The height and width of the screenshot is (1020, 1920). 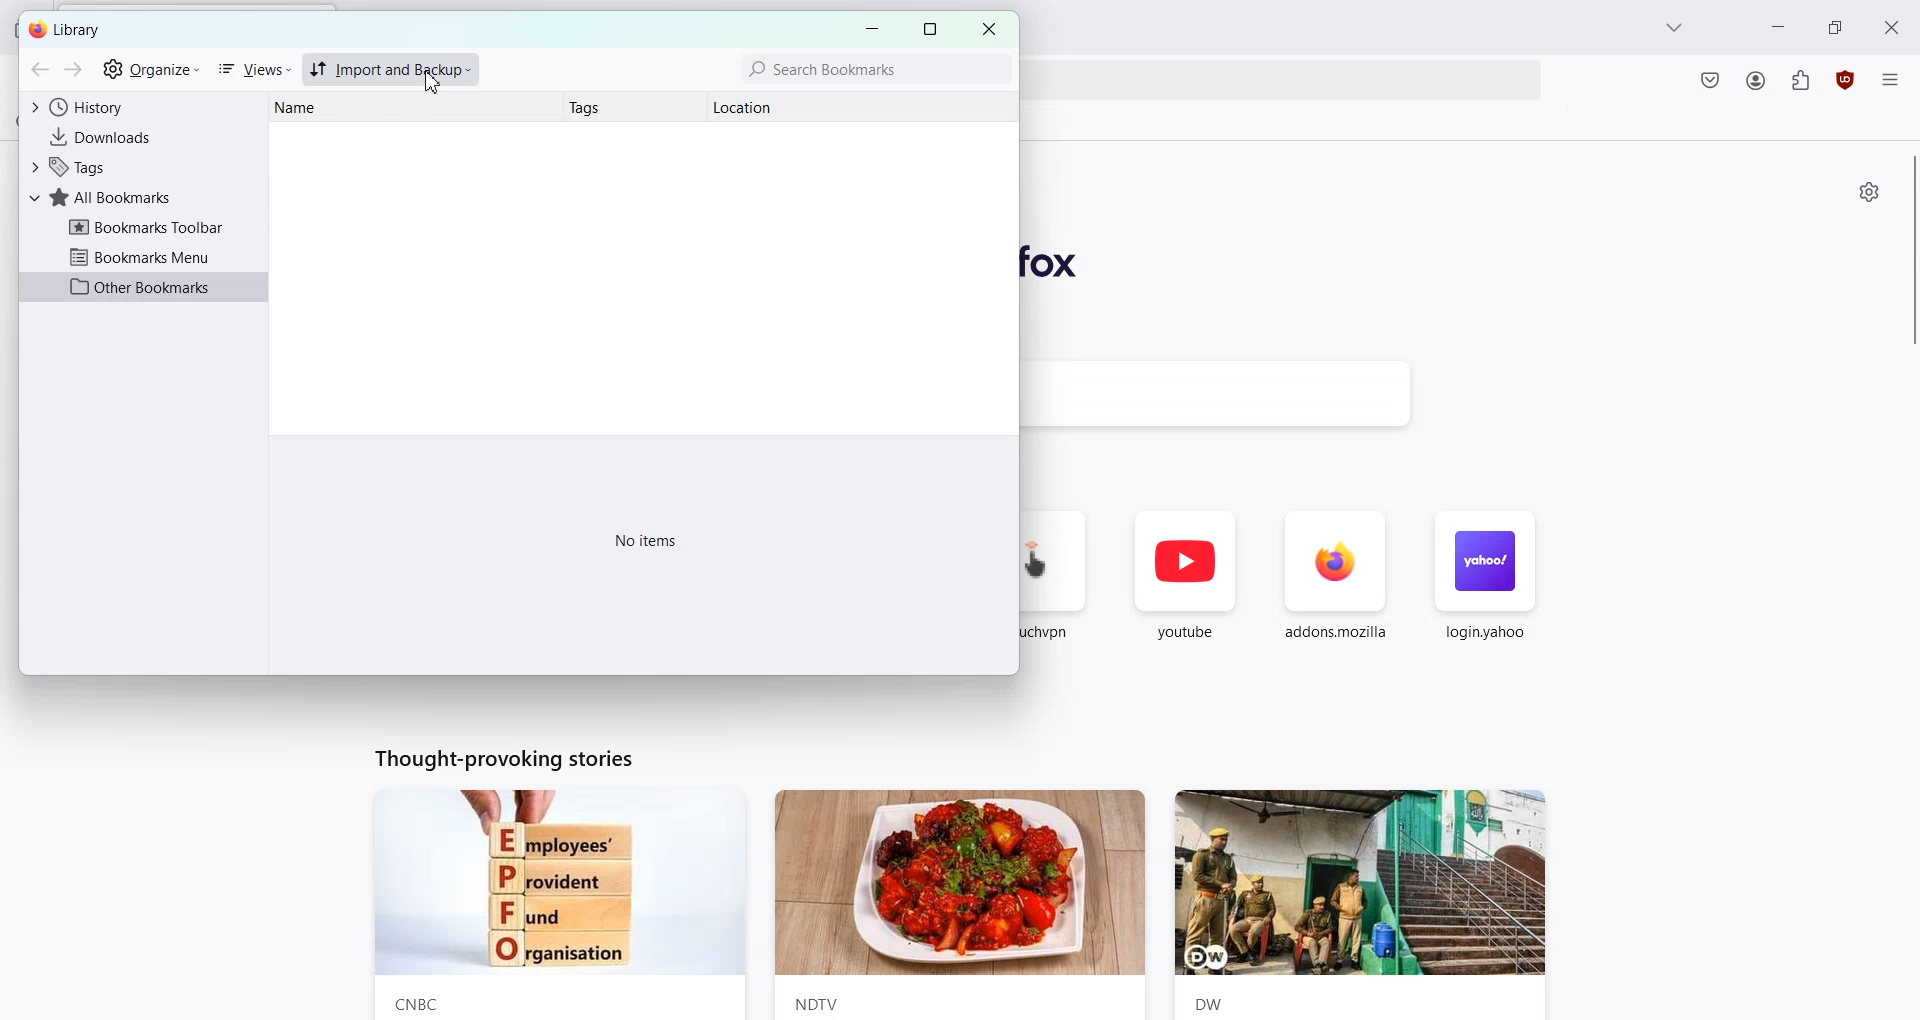 I want to click on Extensions, so click(x=1801, y=80).